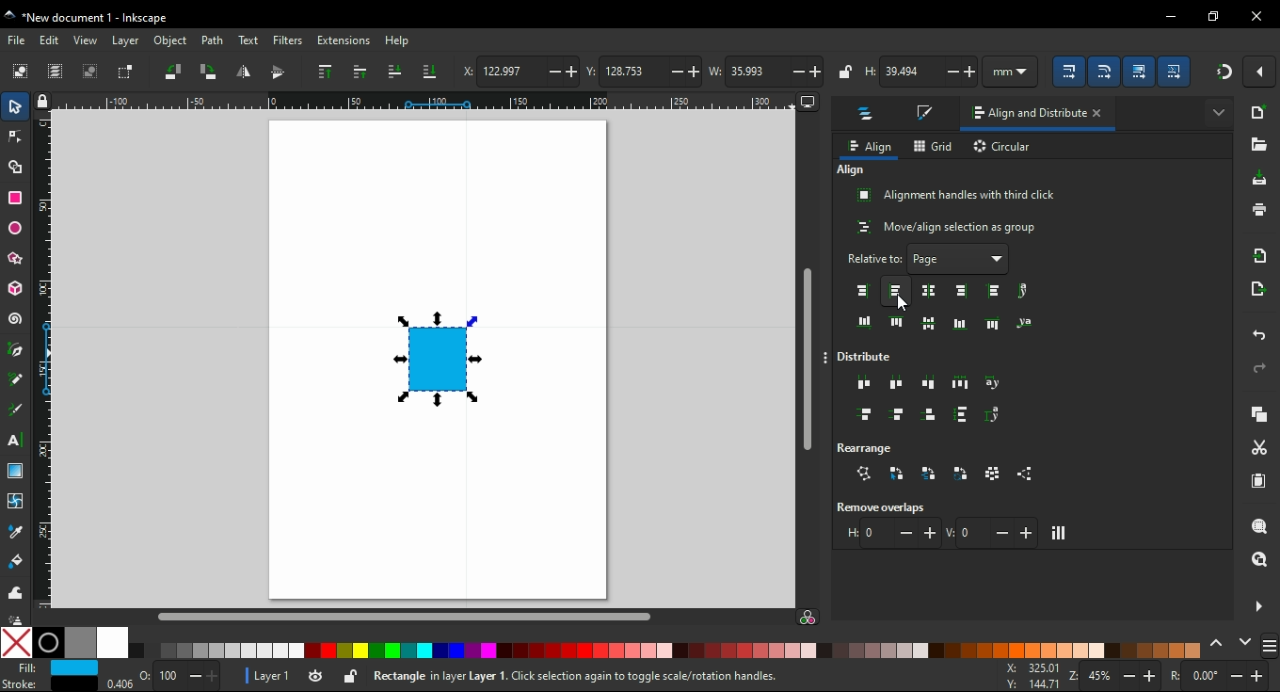  Describe the element at coordinates (1245, 642) in the screenshot. I see `next` at that location.